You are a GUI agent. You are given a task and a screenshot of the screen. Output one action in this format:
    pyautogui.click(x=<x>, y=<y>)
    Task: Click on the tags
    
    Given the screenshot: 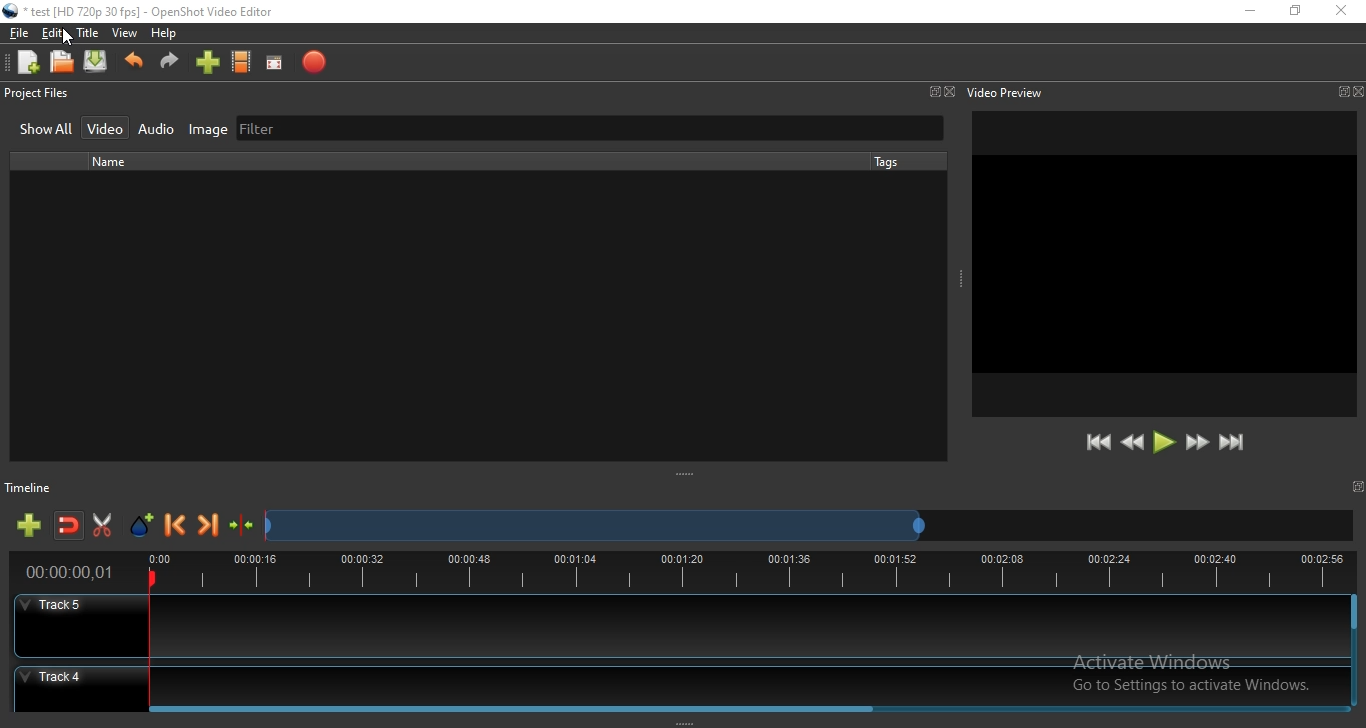 What is the action you would take?
    pyautogui.click(x=886, y=161)
    